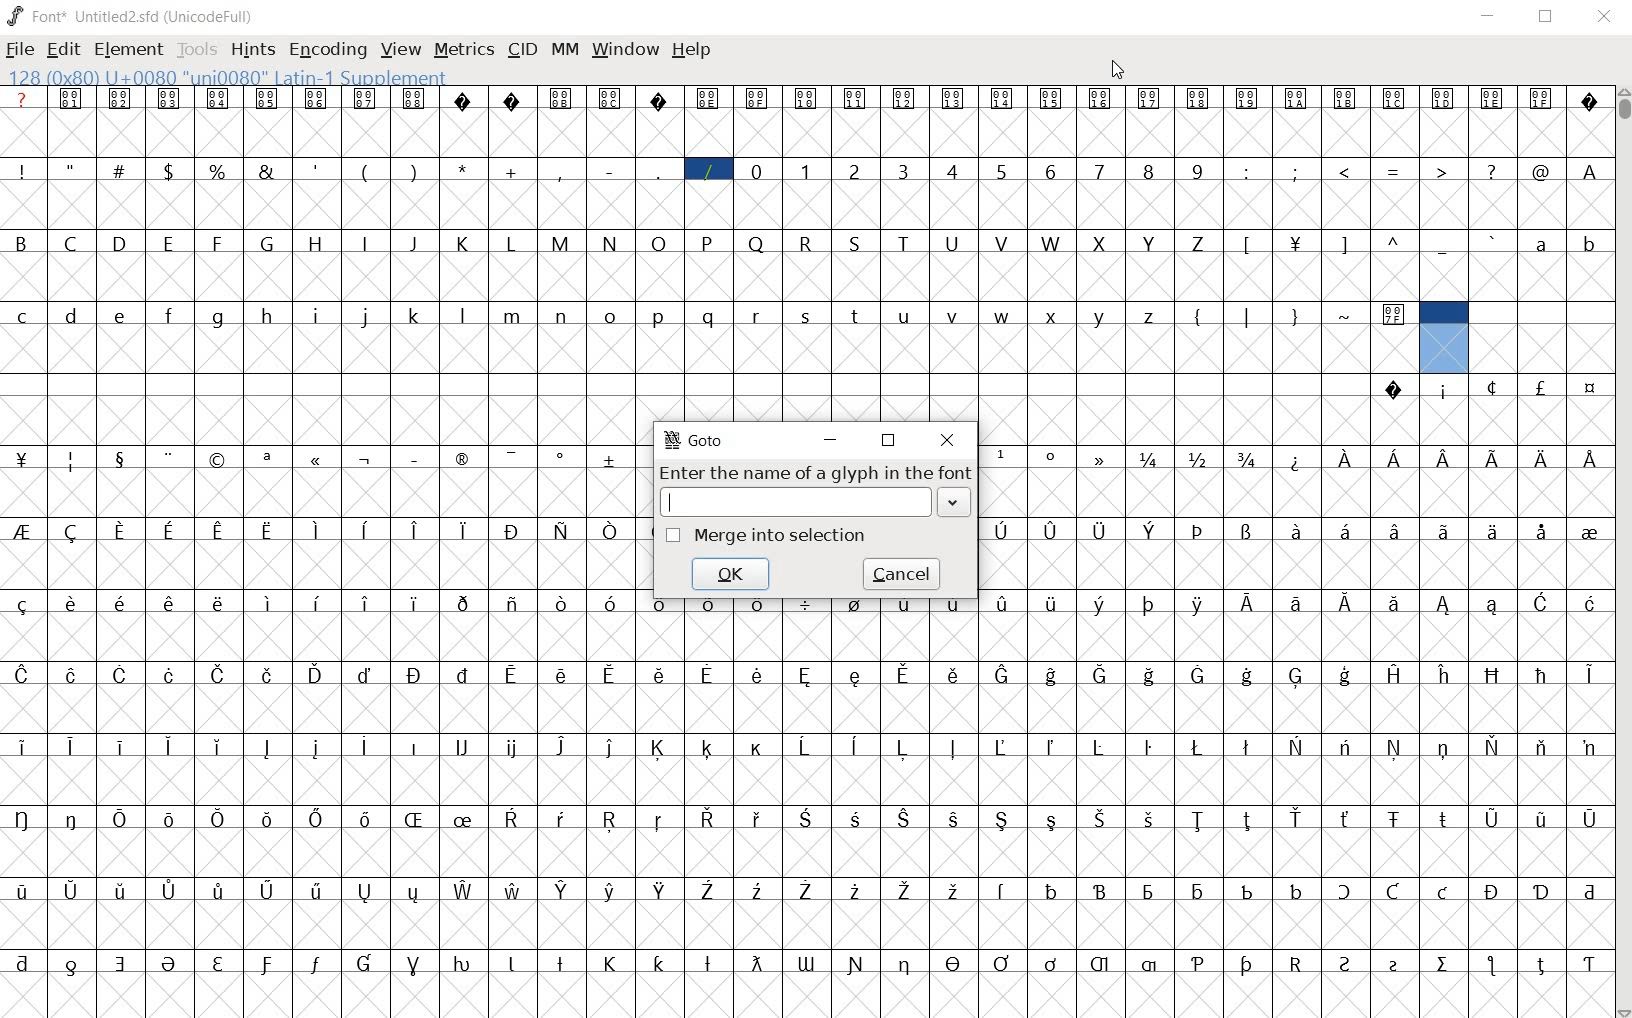 The height and width of the screenshot is (1018, 1632). What do you see at coordinates (461, 748) in the screenshot?
I see `Symbol` at bounding box center [461, 748].